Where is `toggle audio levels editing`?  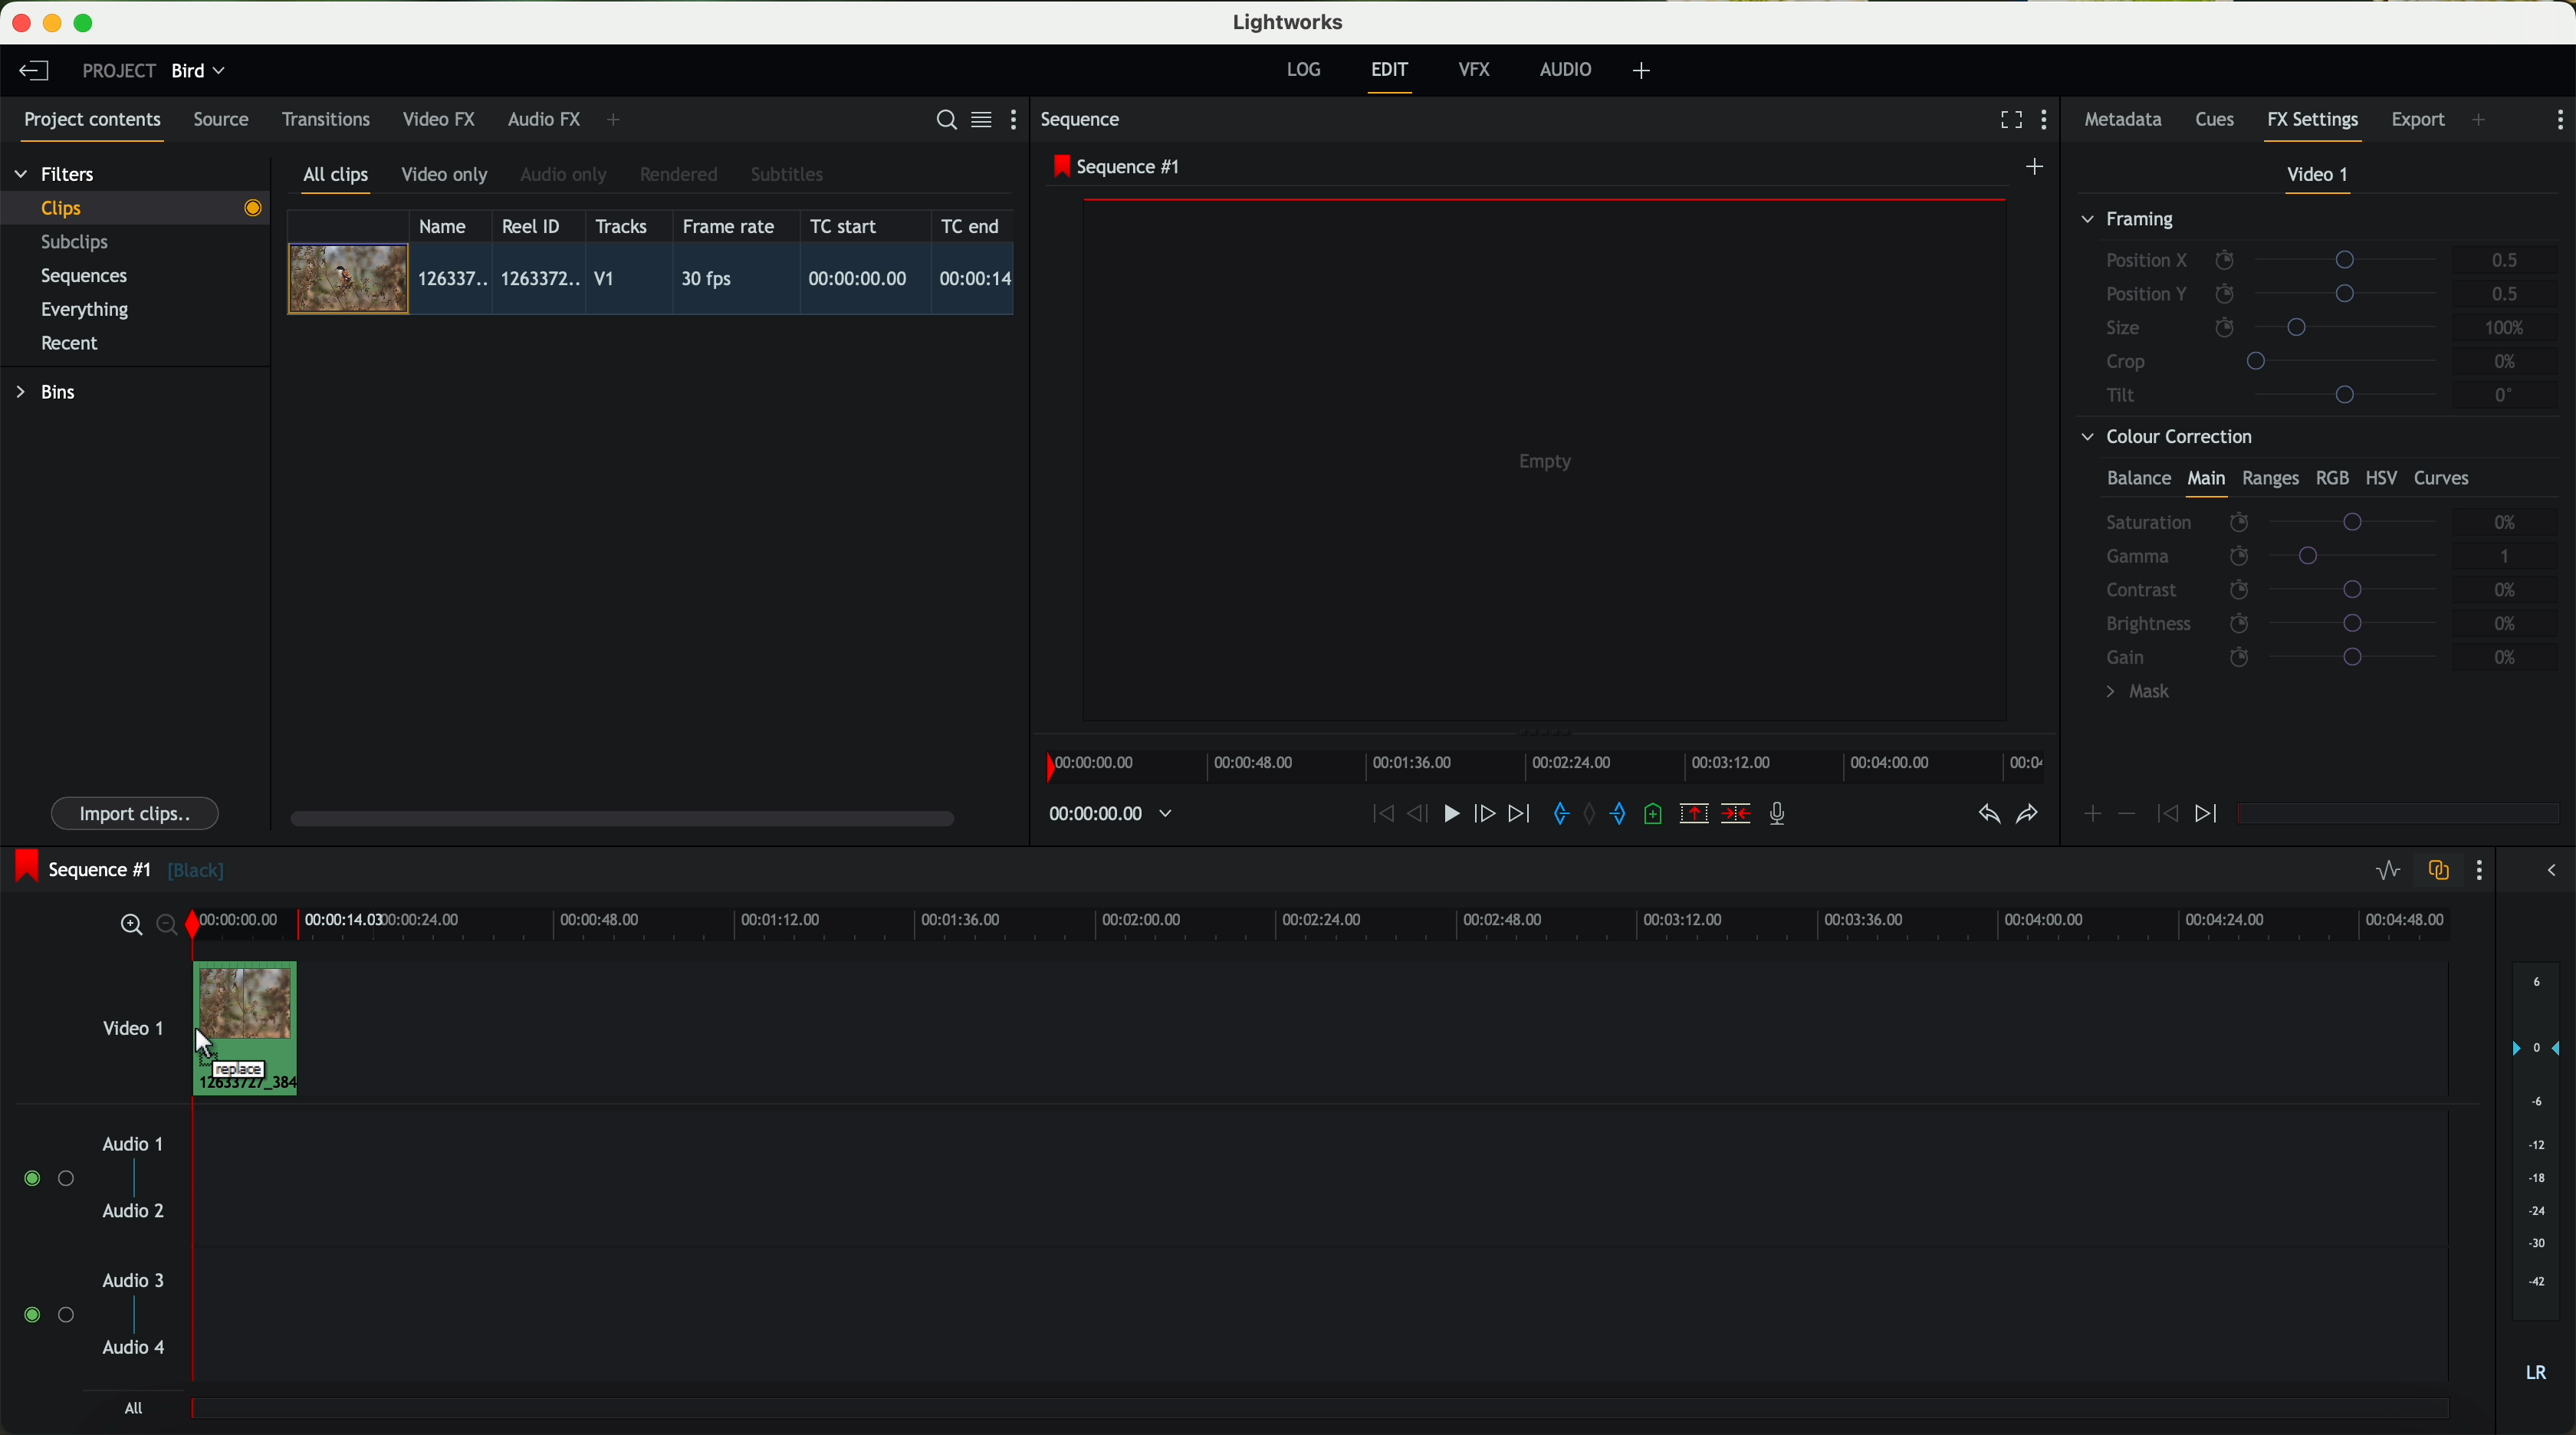
toggle audio levels editing is located at coordinates (2387, 873).